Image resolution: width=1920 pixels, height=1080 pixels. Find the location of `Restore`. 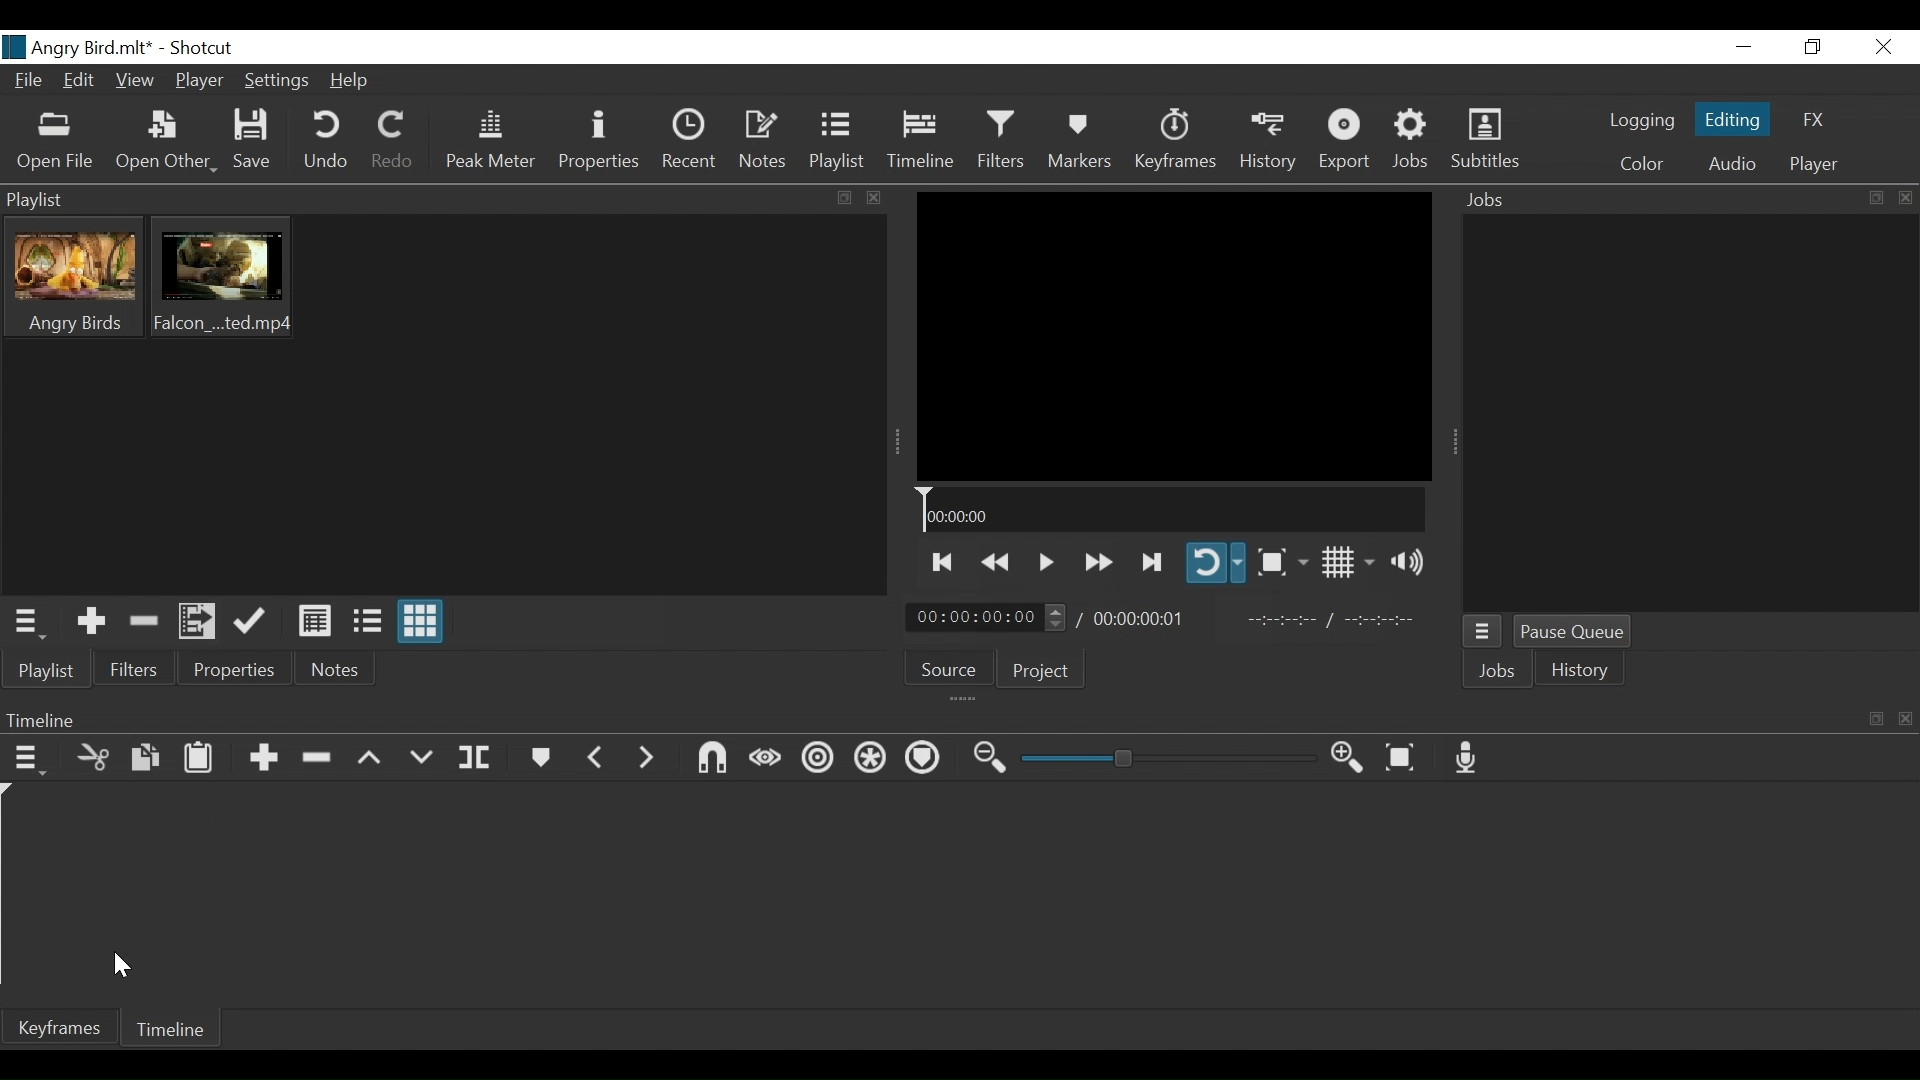

Restore is located at coordinates (1815, 46).